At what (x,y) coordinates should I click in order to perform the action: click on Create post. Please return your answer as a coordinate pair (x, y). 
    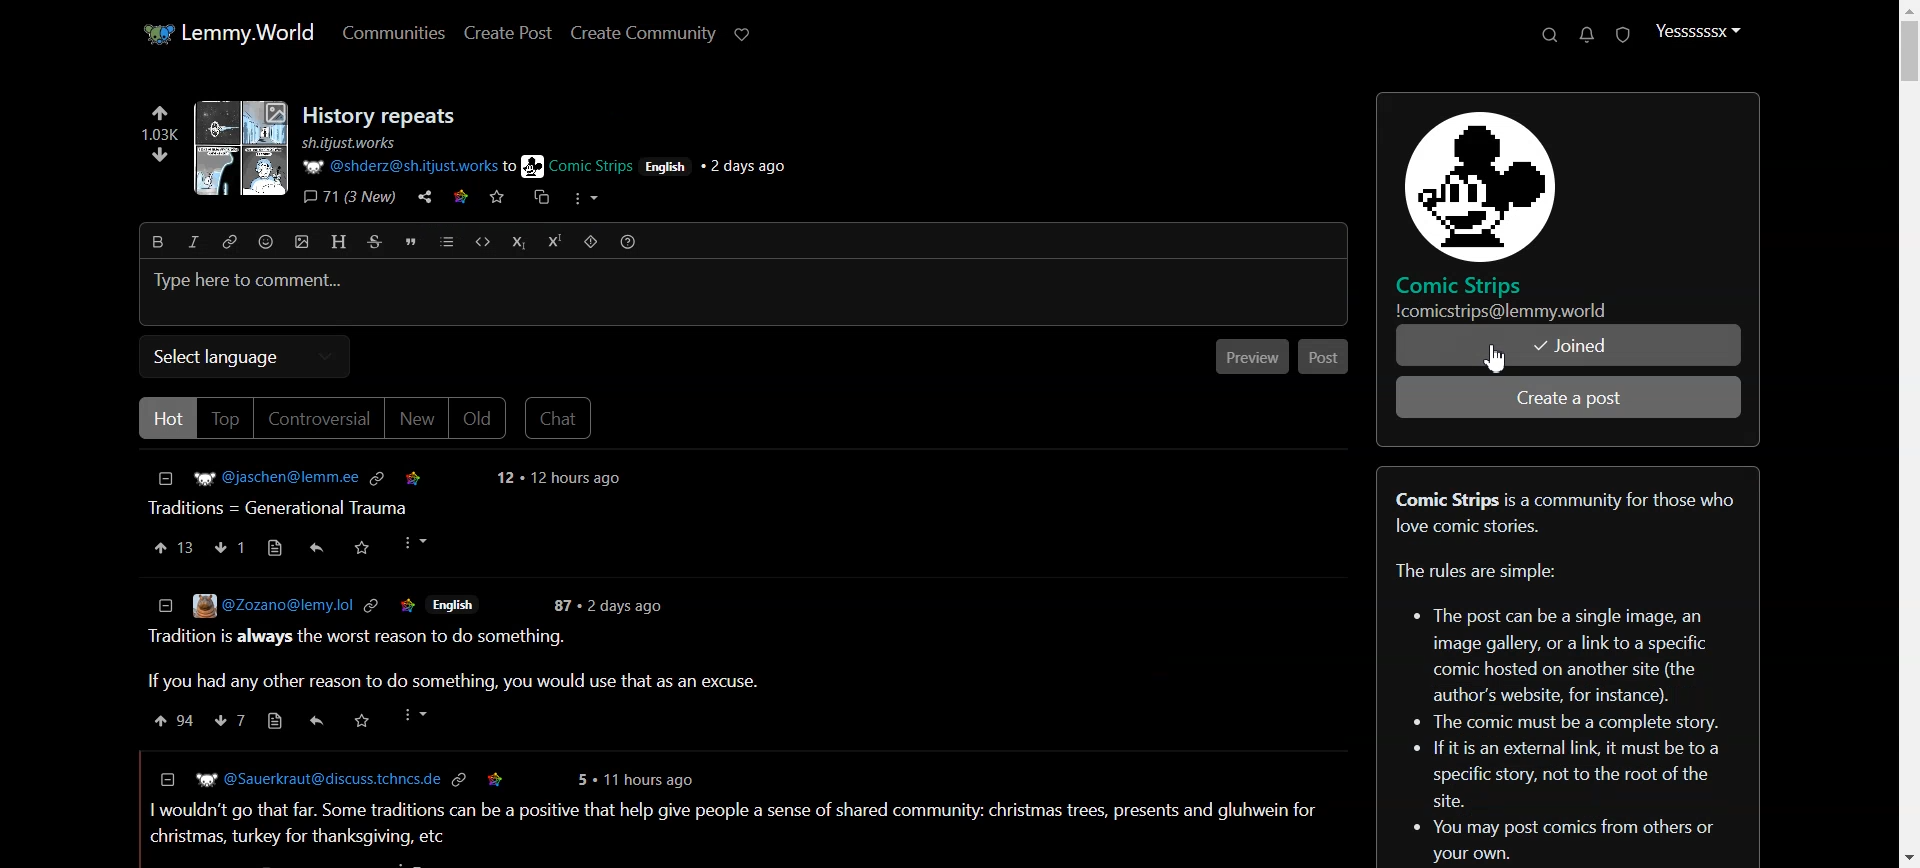
    Looking at the image, I should click on (1571, 397).